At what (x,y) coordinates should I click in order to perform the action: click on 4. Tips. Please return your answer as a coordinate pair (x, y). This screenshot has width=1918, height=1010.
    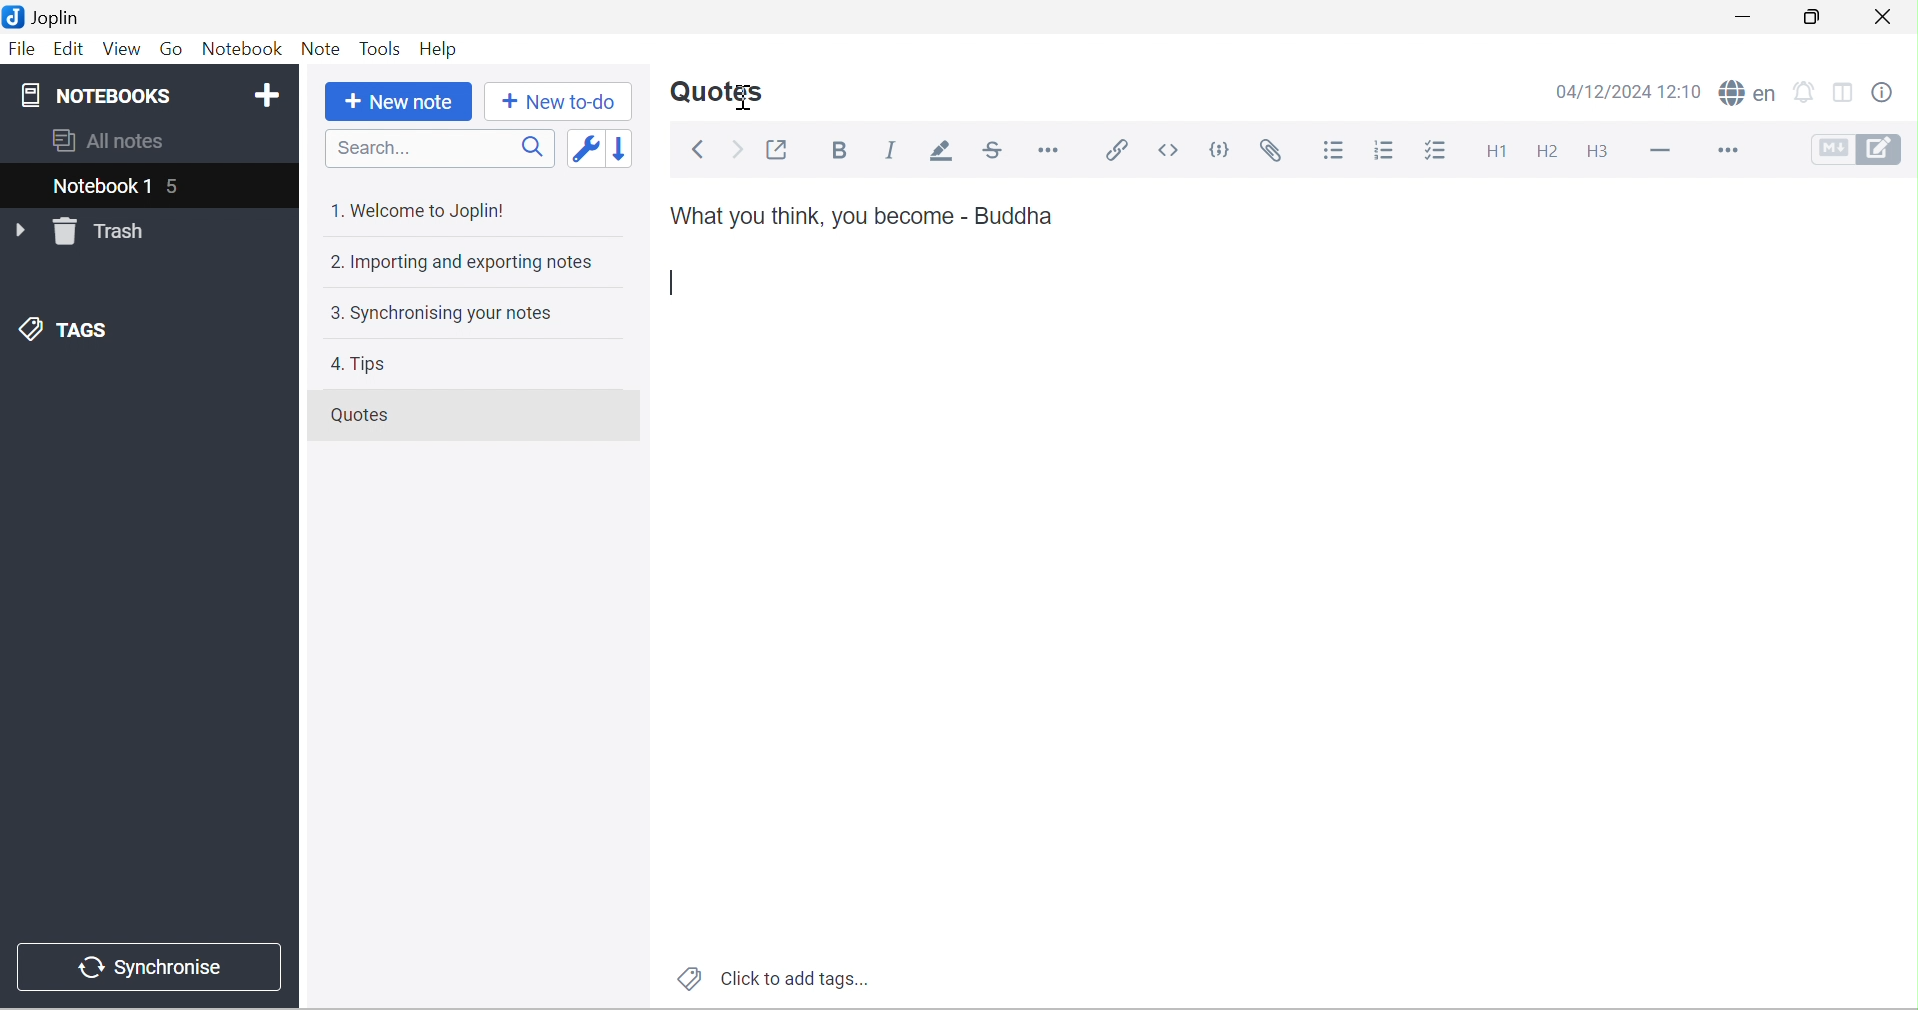
    Looking at the image, I should click on (360, 364).